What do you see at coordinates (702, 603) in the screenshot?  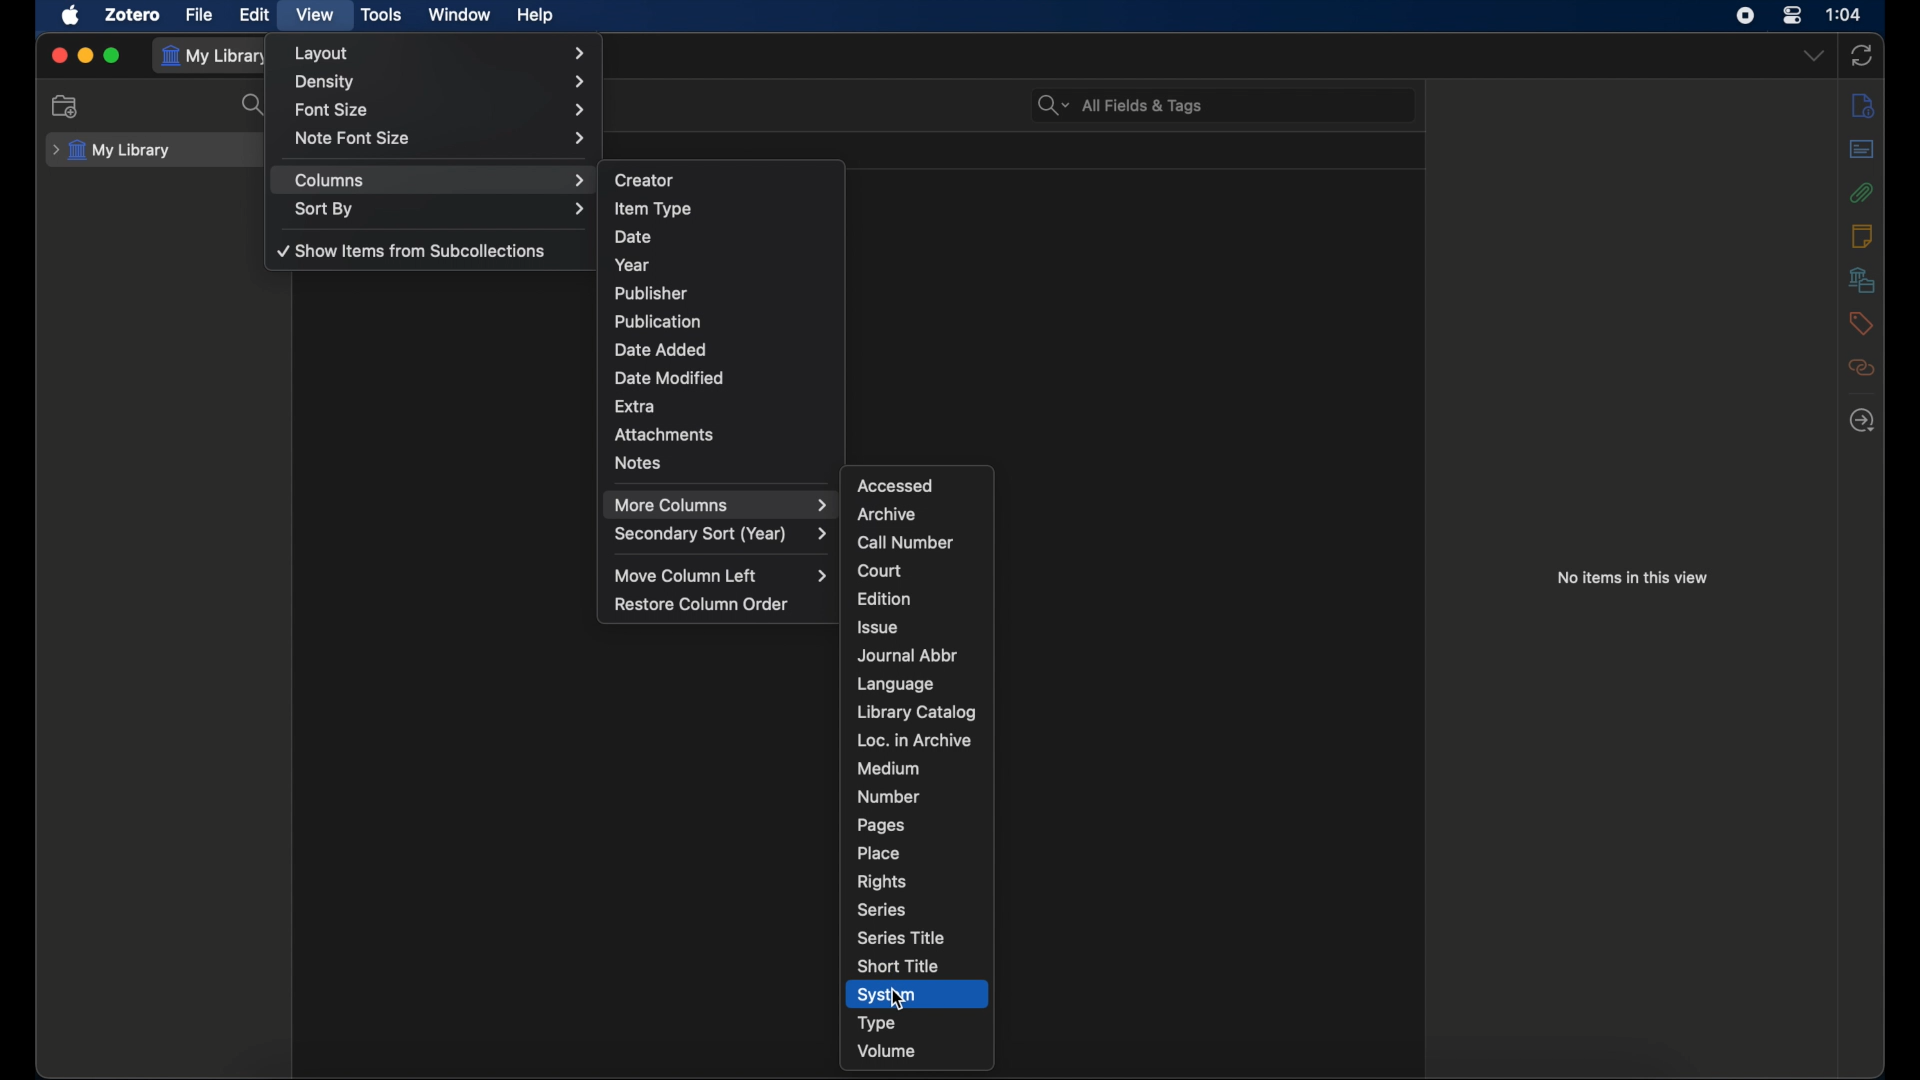 I see `restore column order` at bounding box center [702, 603].